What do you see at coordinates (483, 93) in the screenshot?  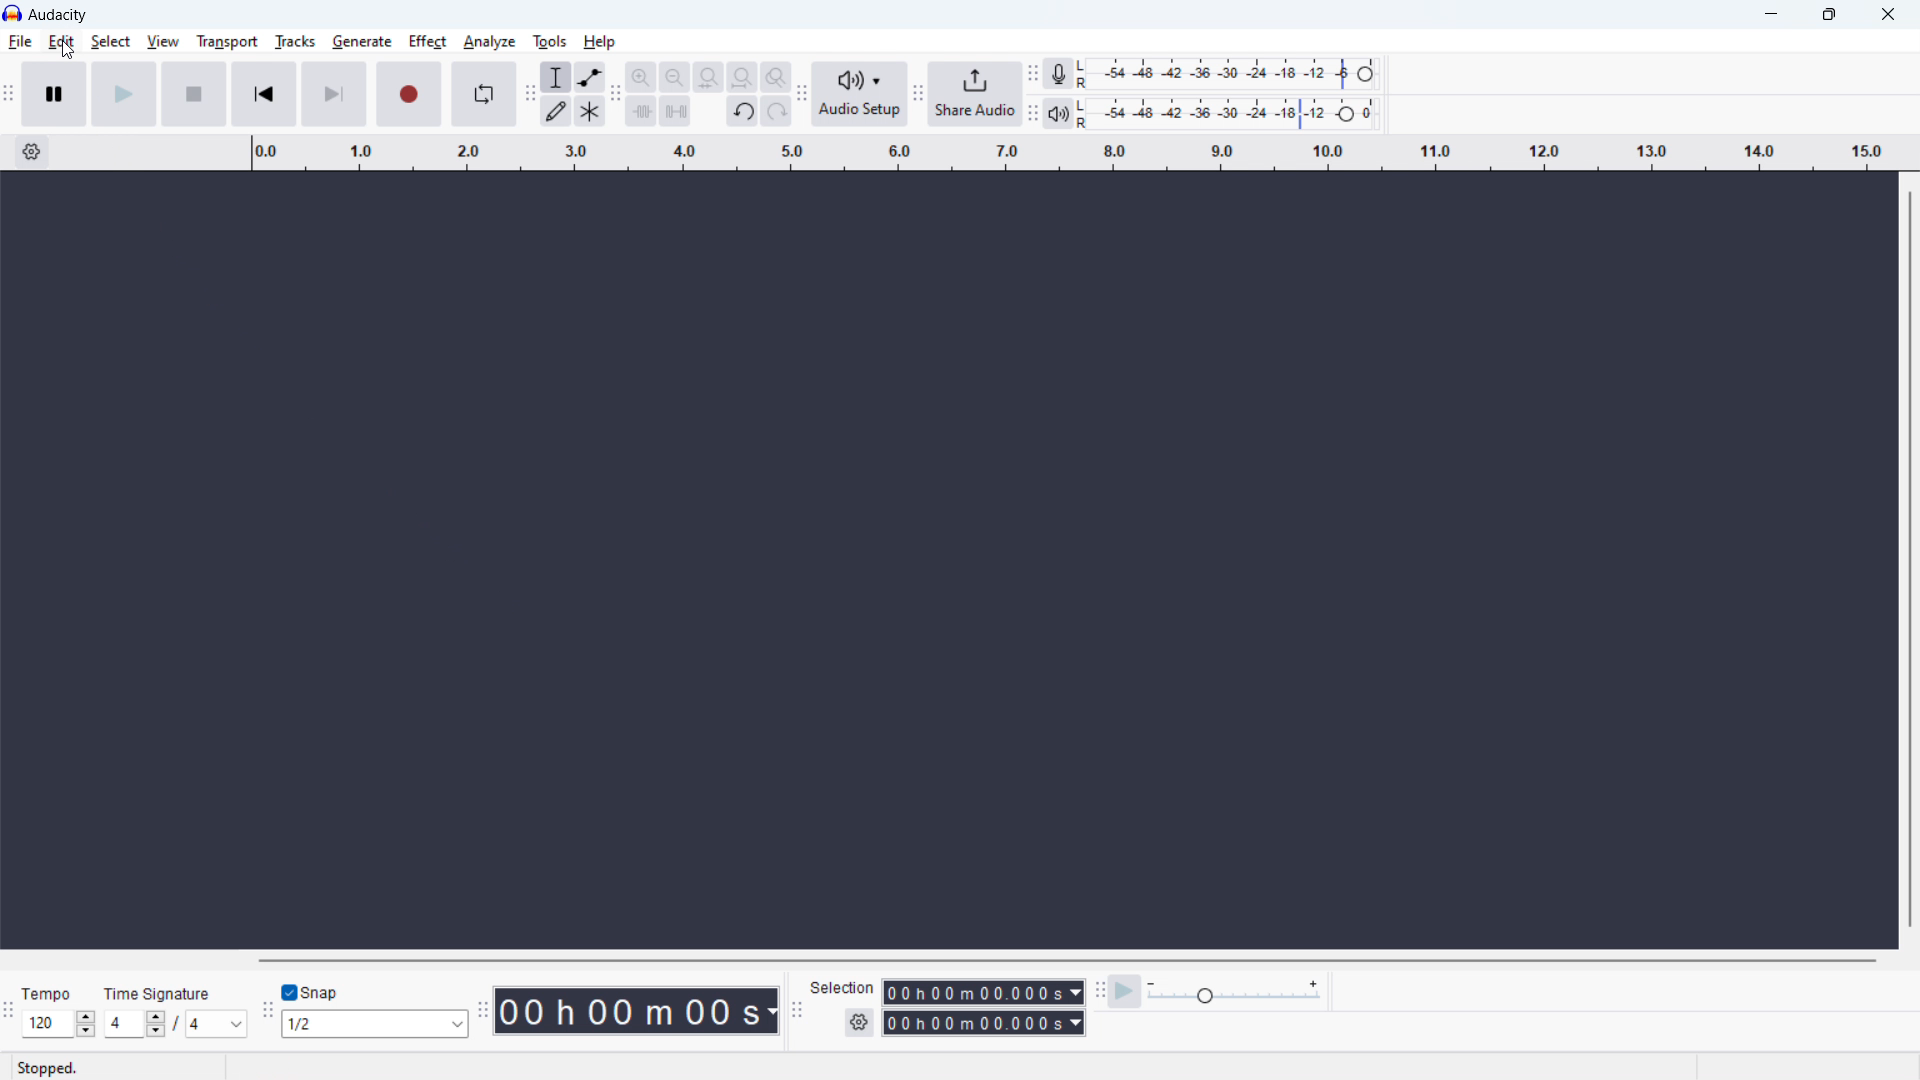 I see `enable loop` at bounding box center [483, 93].